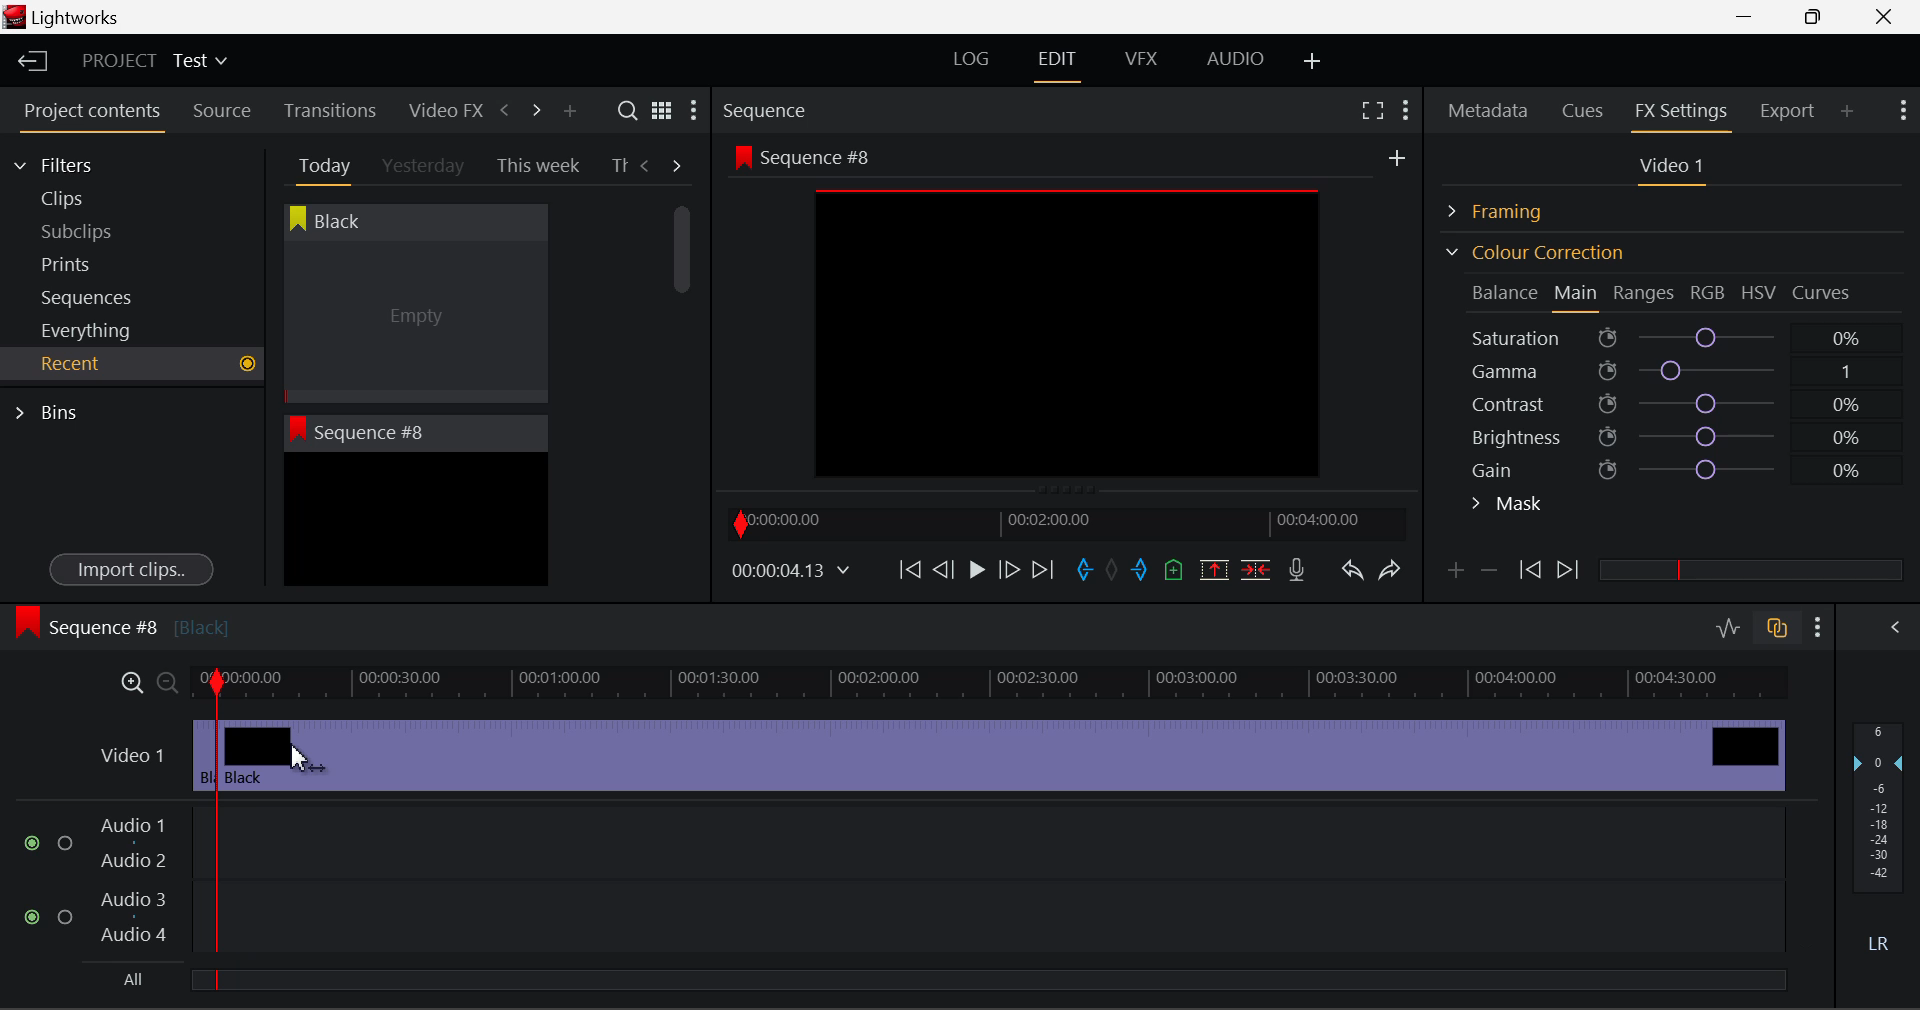  What do you see at coordinates (128, 682) in the screenshot?
I see `Timeline Zoom In` at bounding box center [128, 682].